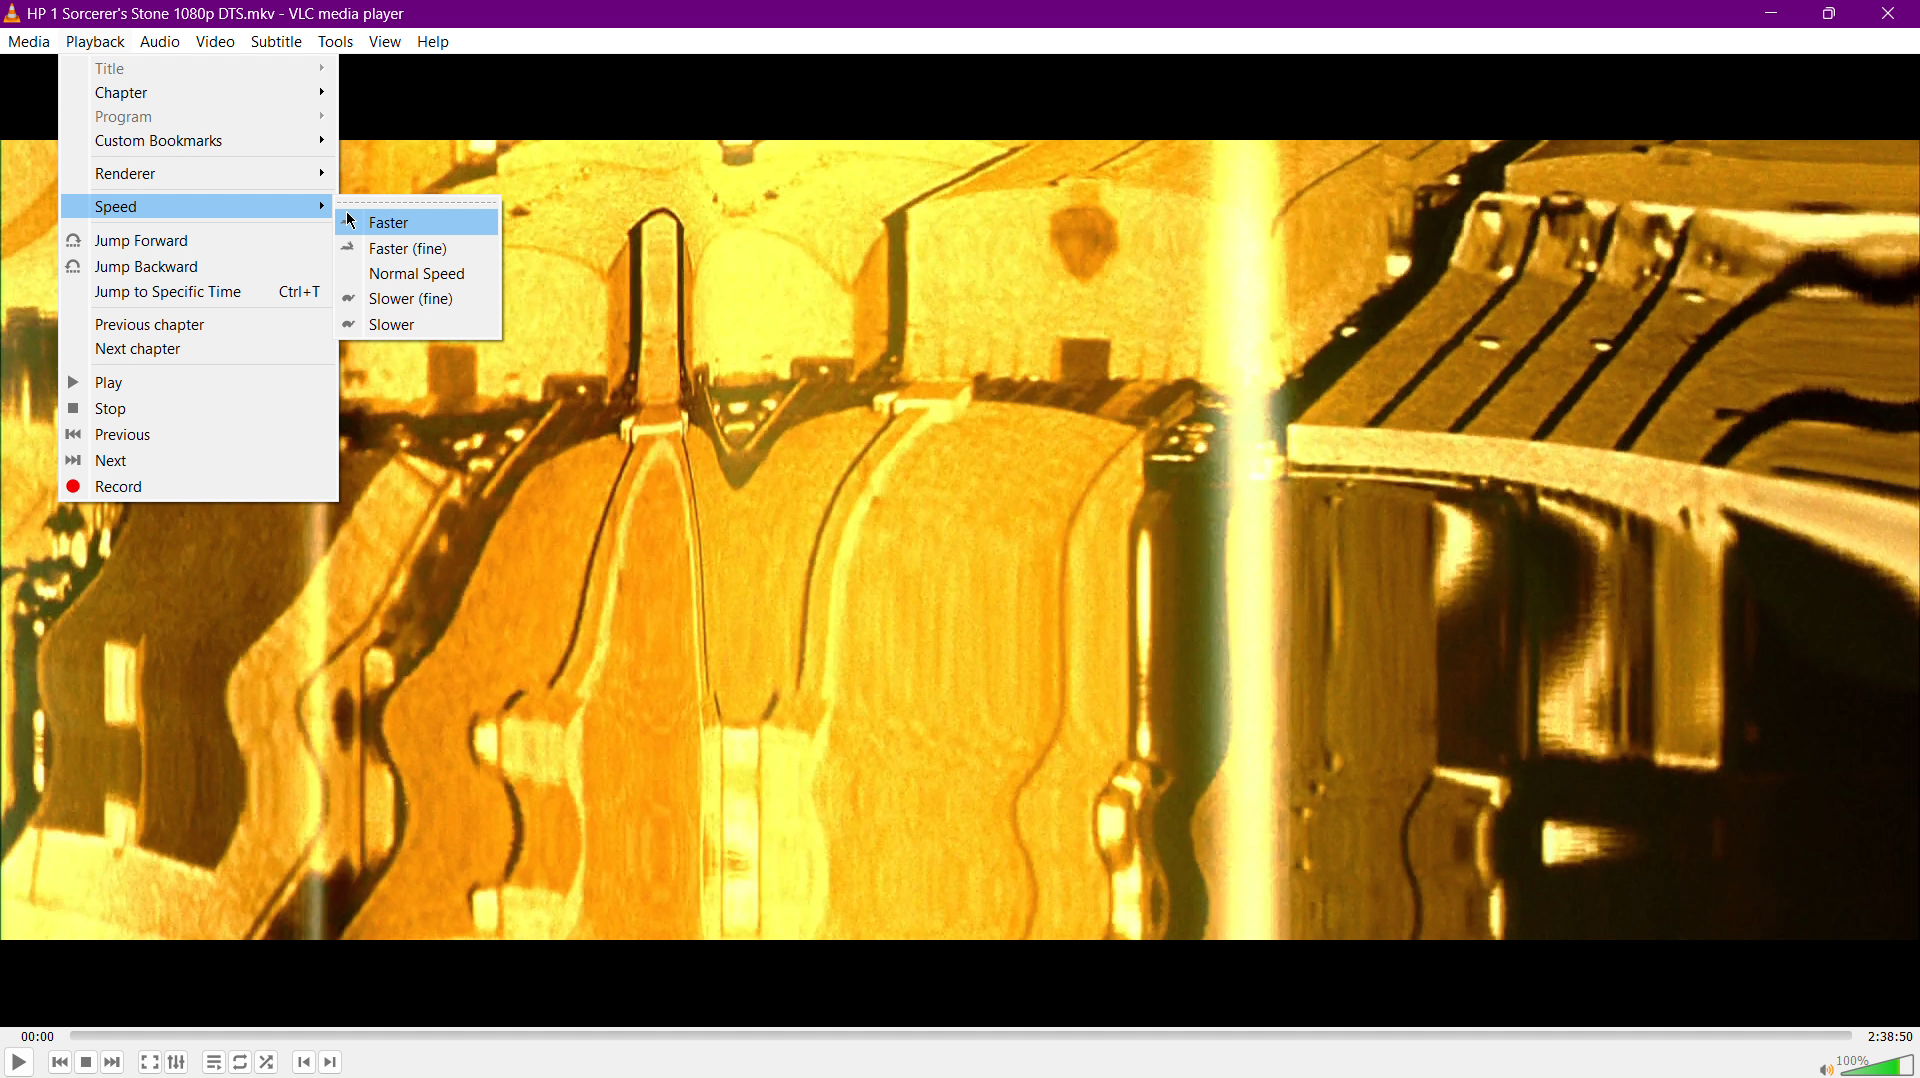 Image resolution: width=1920 pixels, height=1078 pixels. I want to click on Minimize, so click(1771, 14).